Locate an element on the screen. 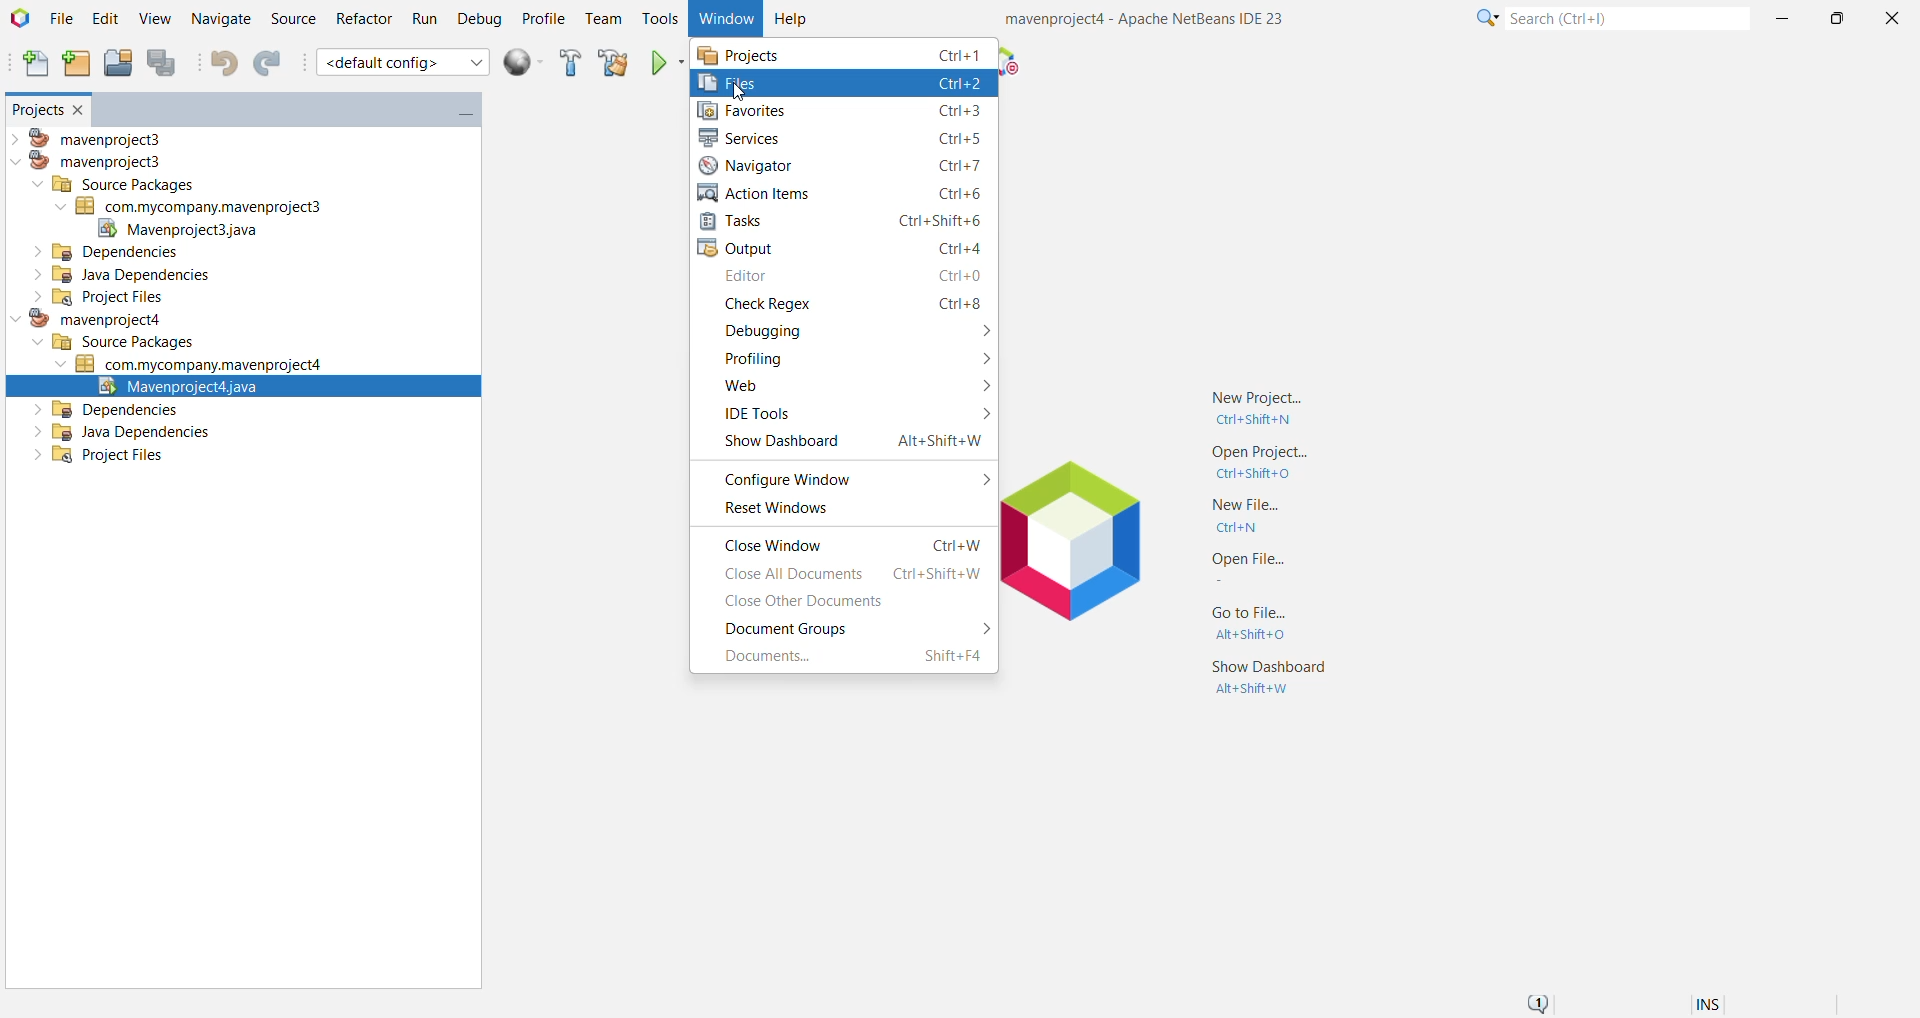 Image resolution: width=1920 pixels, height=1018 pixels. Application Name and Version is located at coordinates (1147, 20).